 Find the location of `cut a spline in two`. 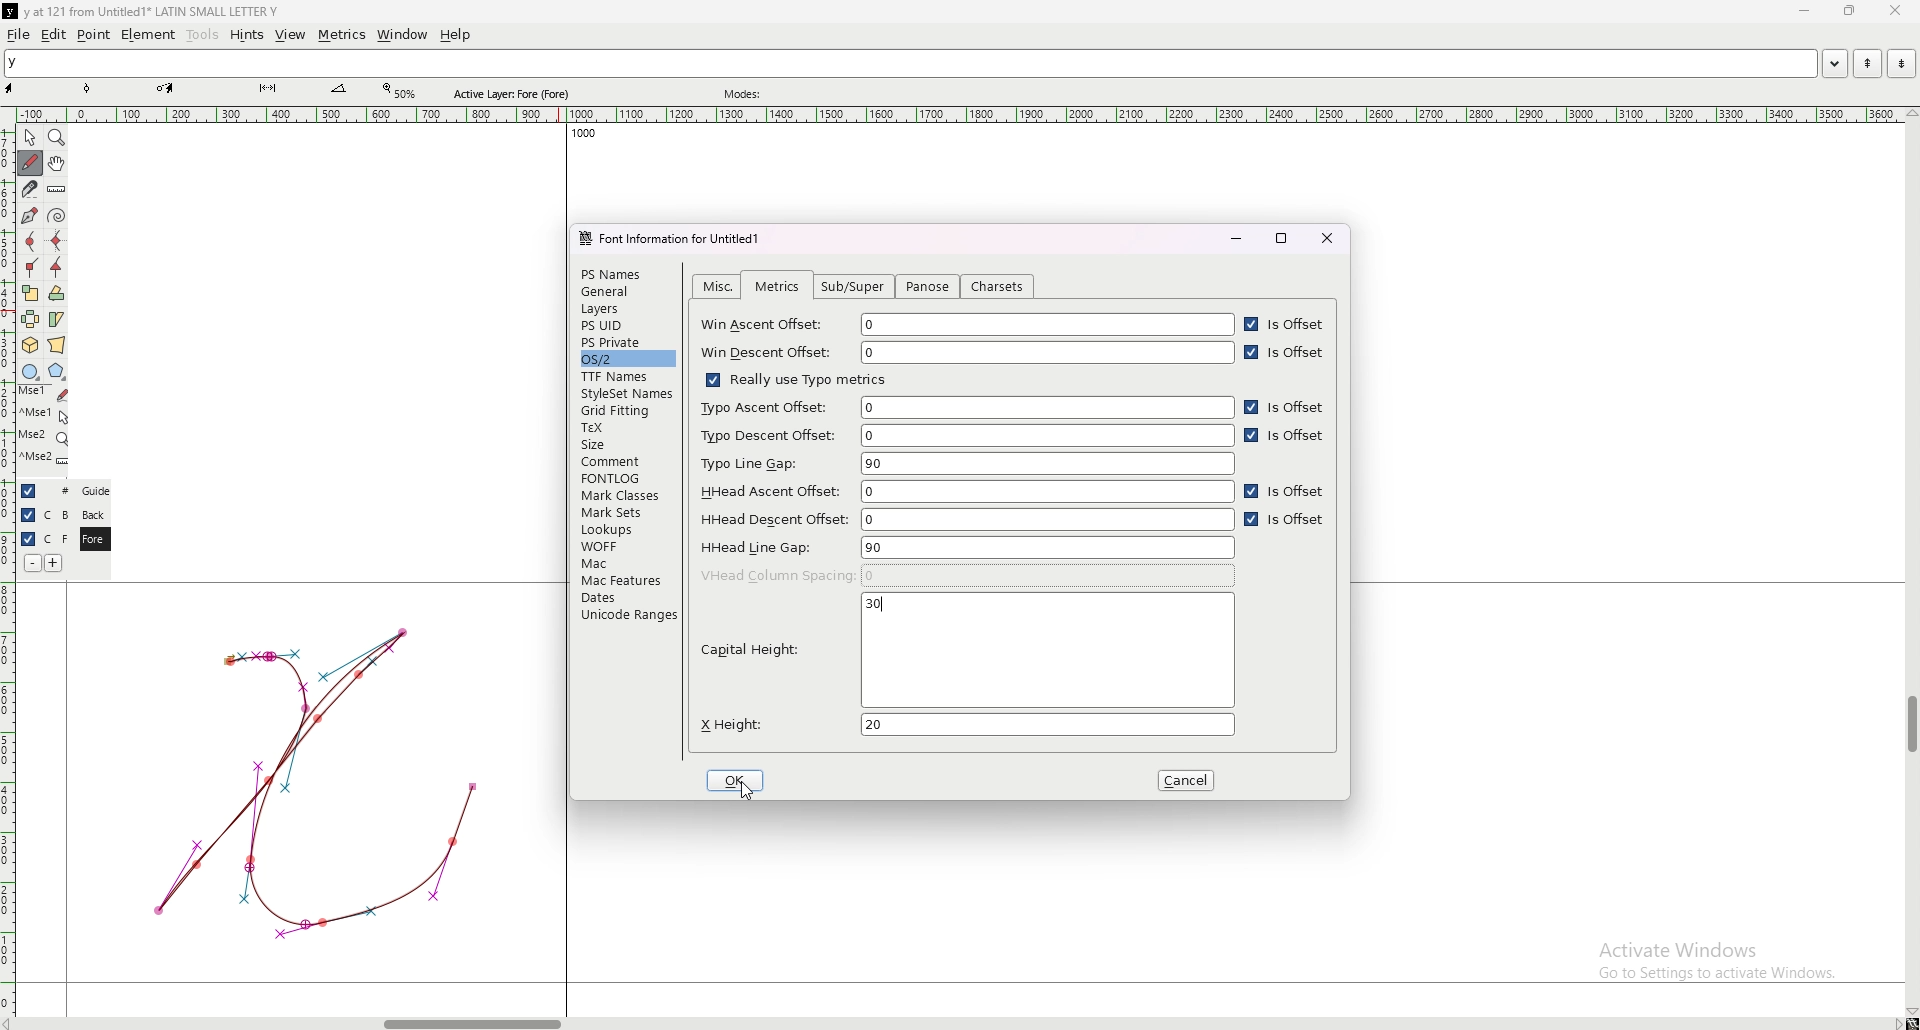

cut a spline in two is located at coordinates (28, 189).